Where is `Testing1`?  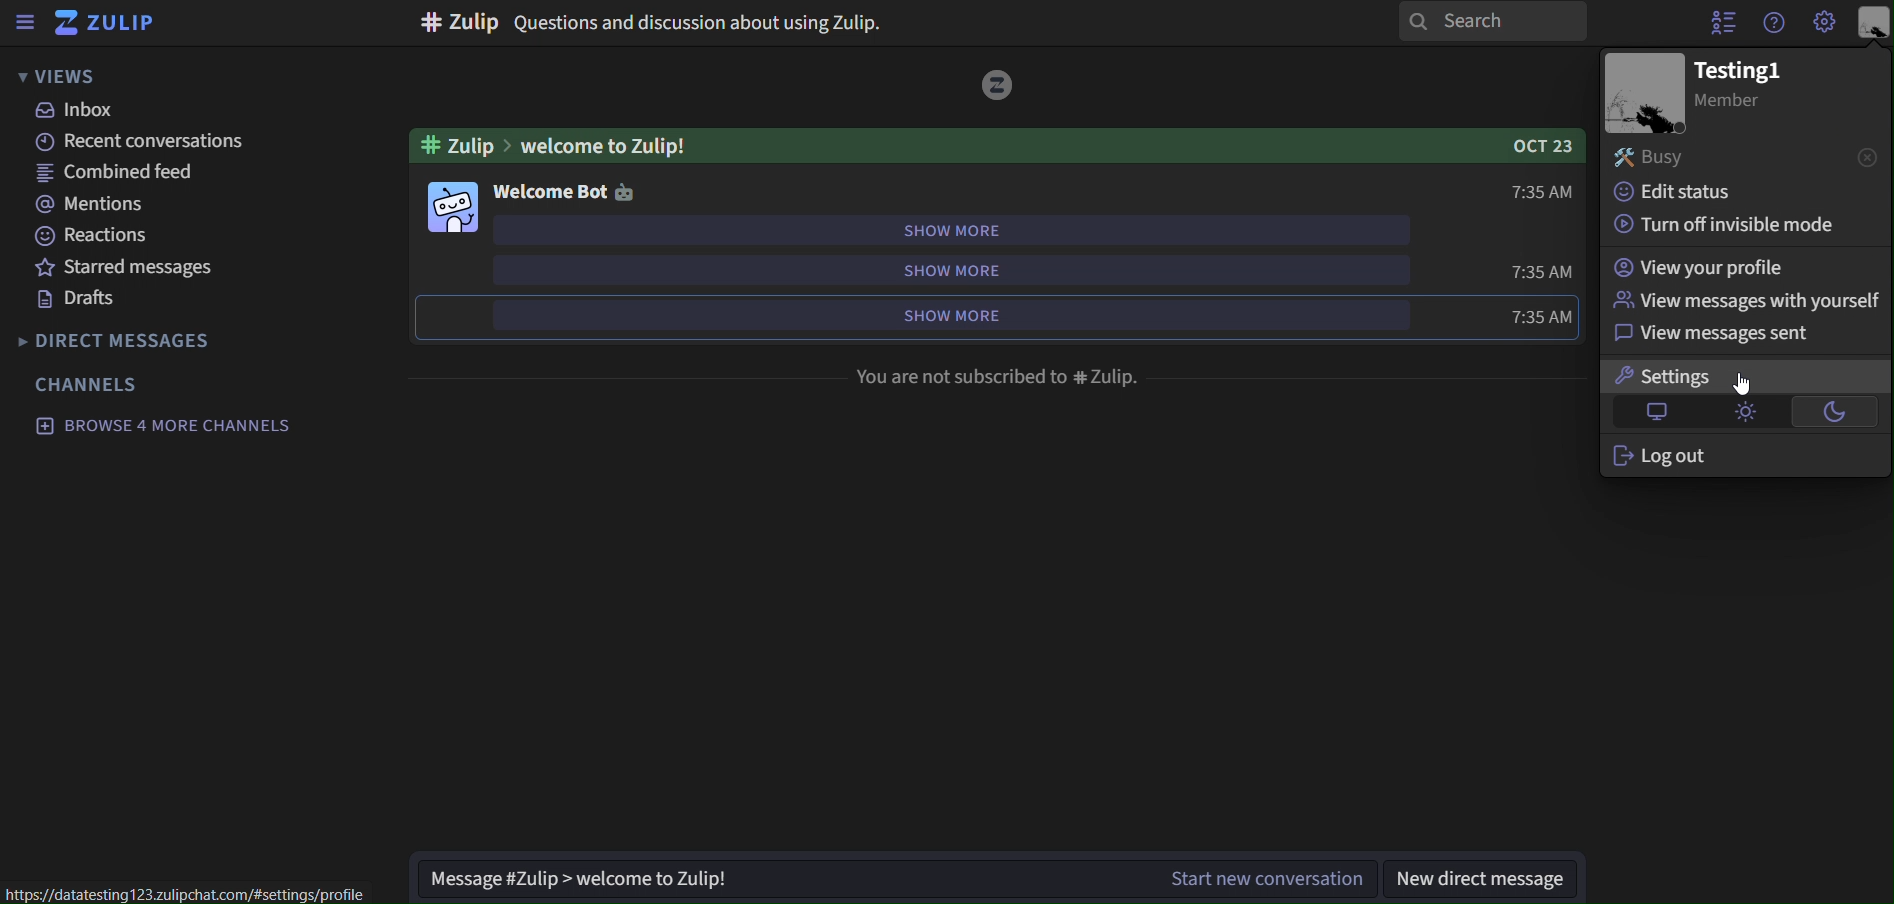
Testing1 is located at coordinates (1734, 70).